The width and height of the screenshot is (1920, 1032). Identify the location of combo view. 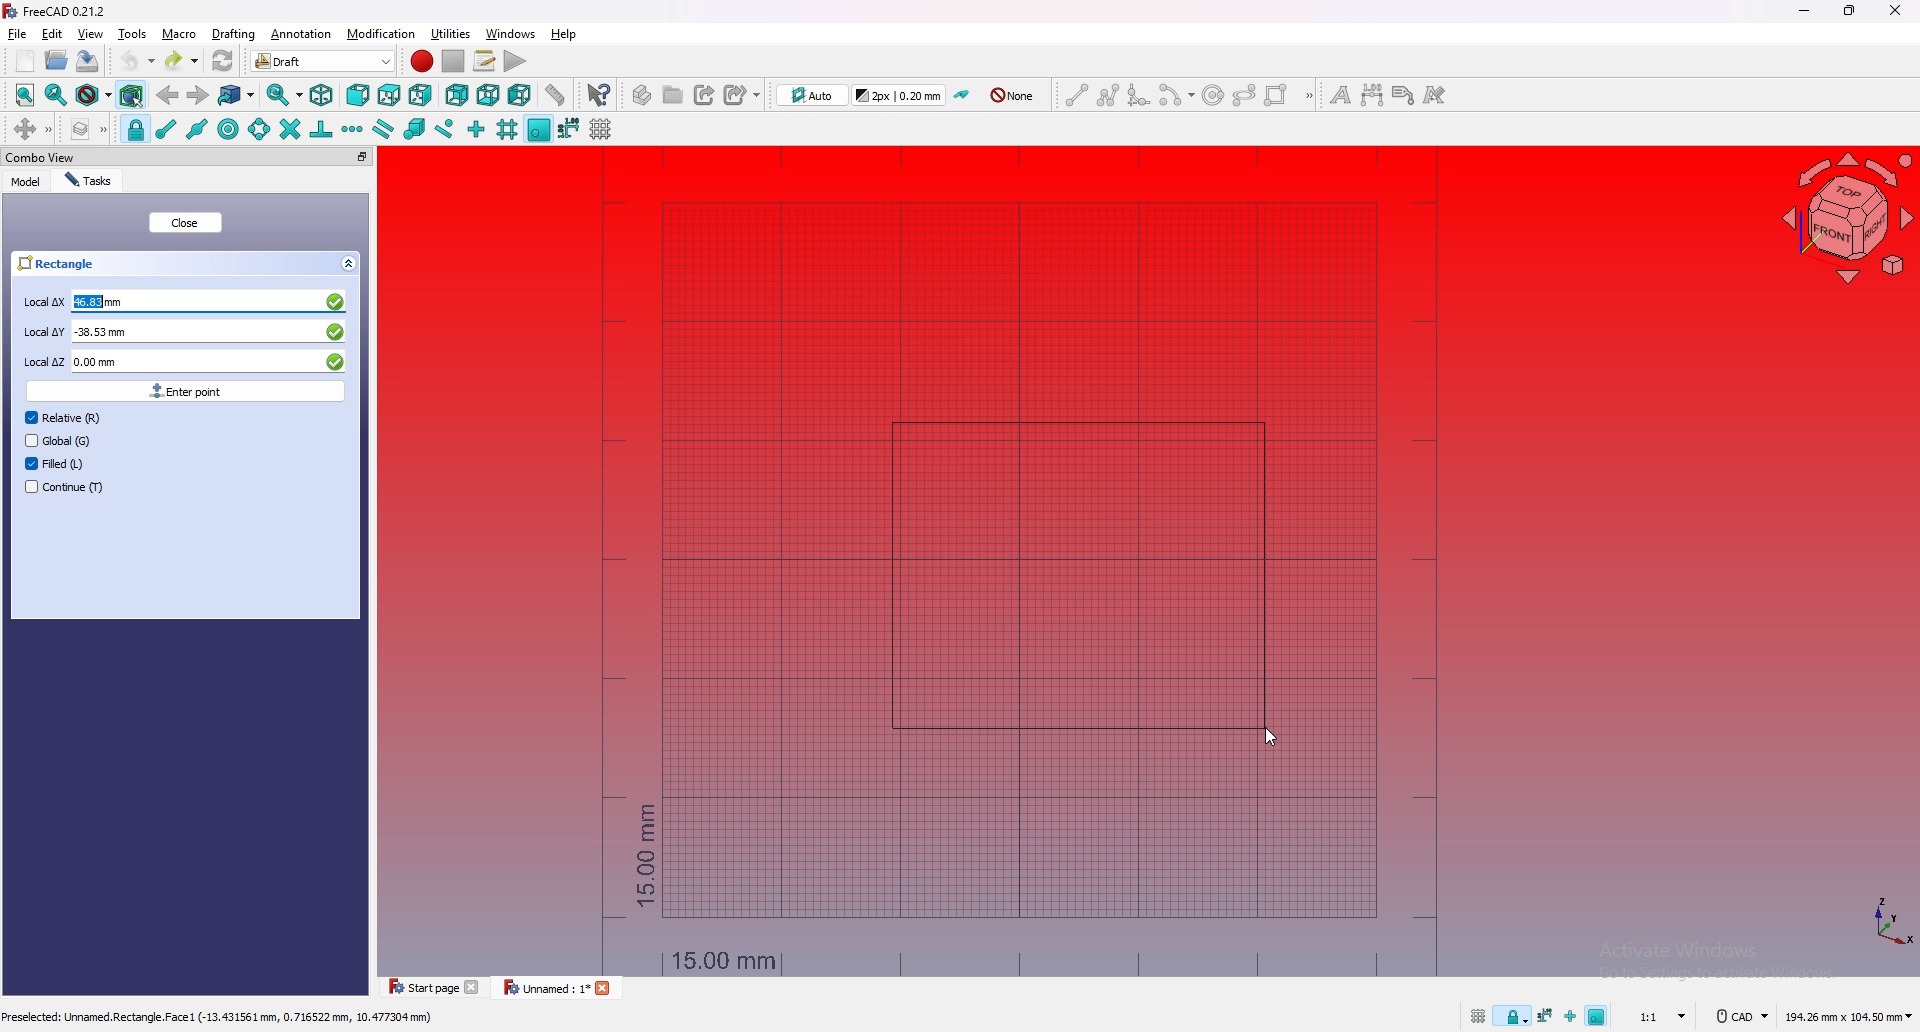
(40, 157).